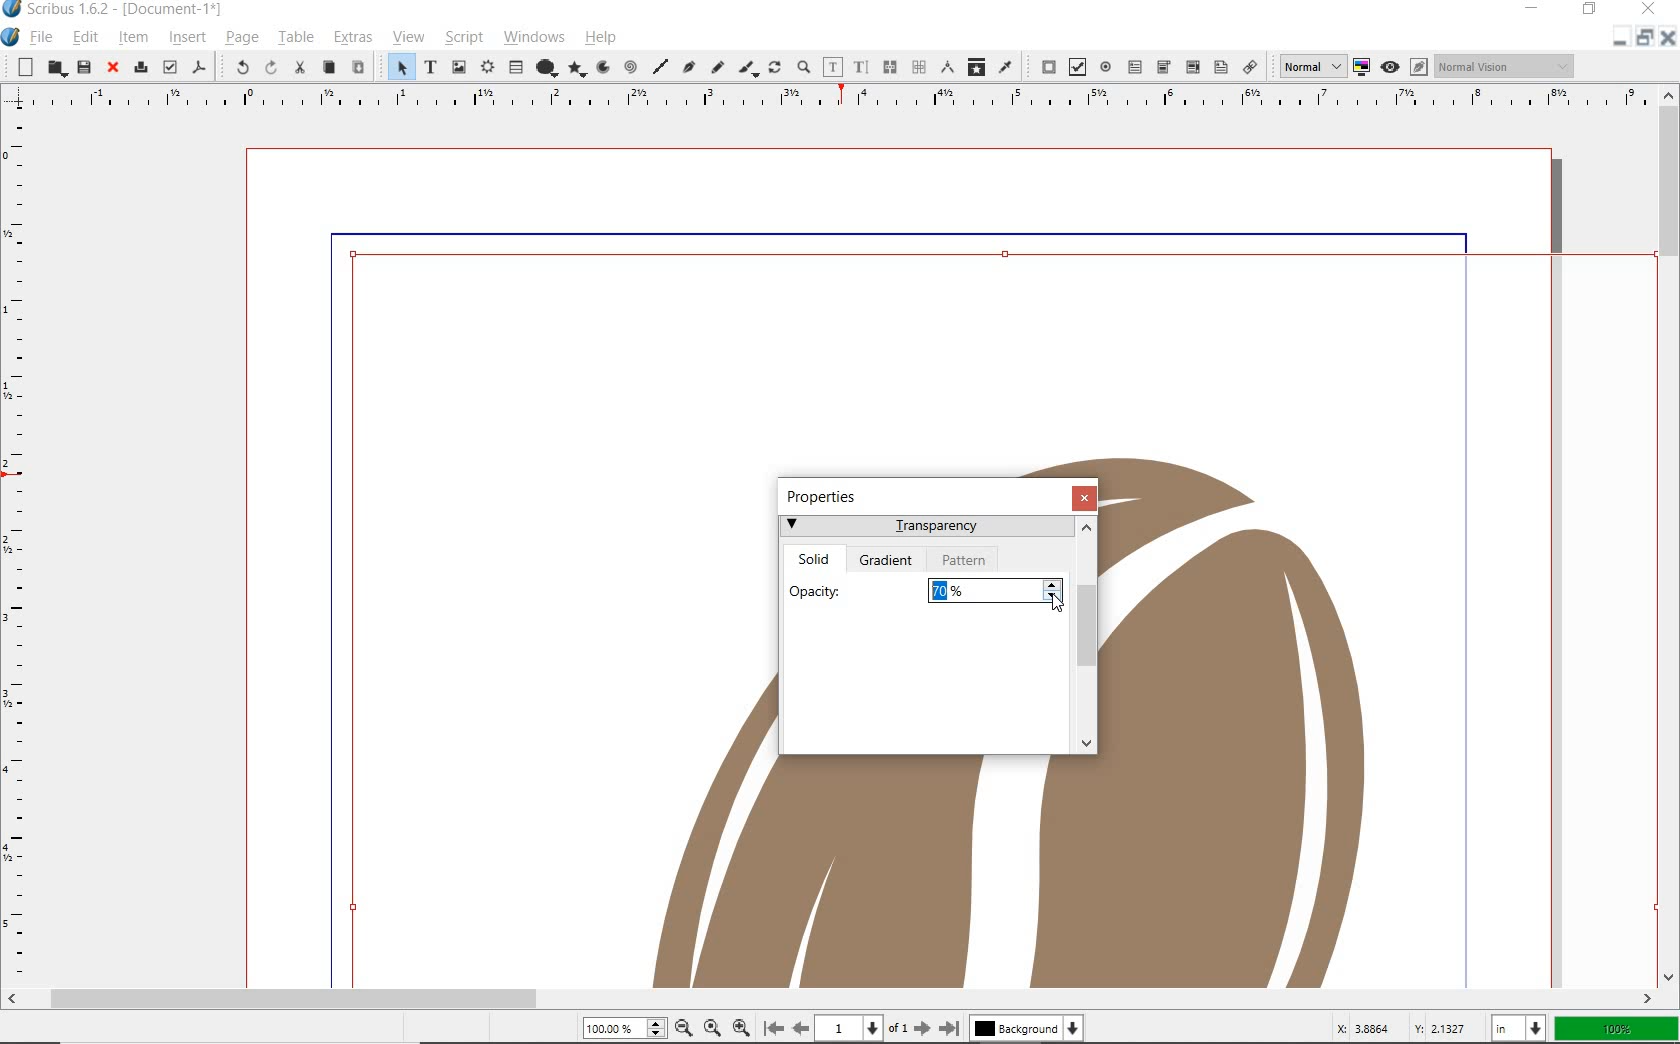 This screenshot has width=1680, height=1044. Describe the element at coordinates (533, 36) in the screenshot. I see `windows` at that location.